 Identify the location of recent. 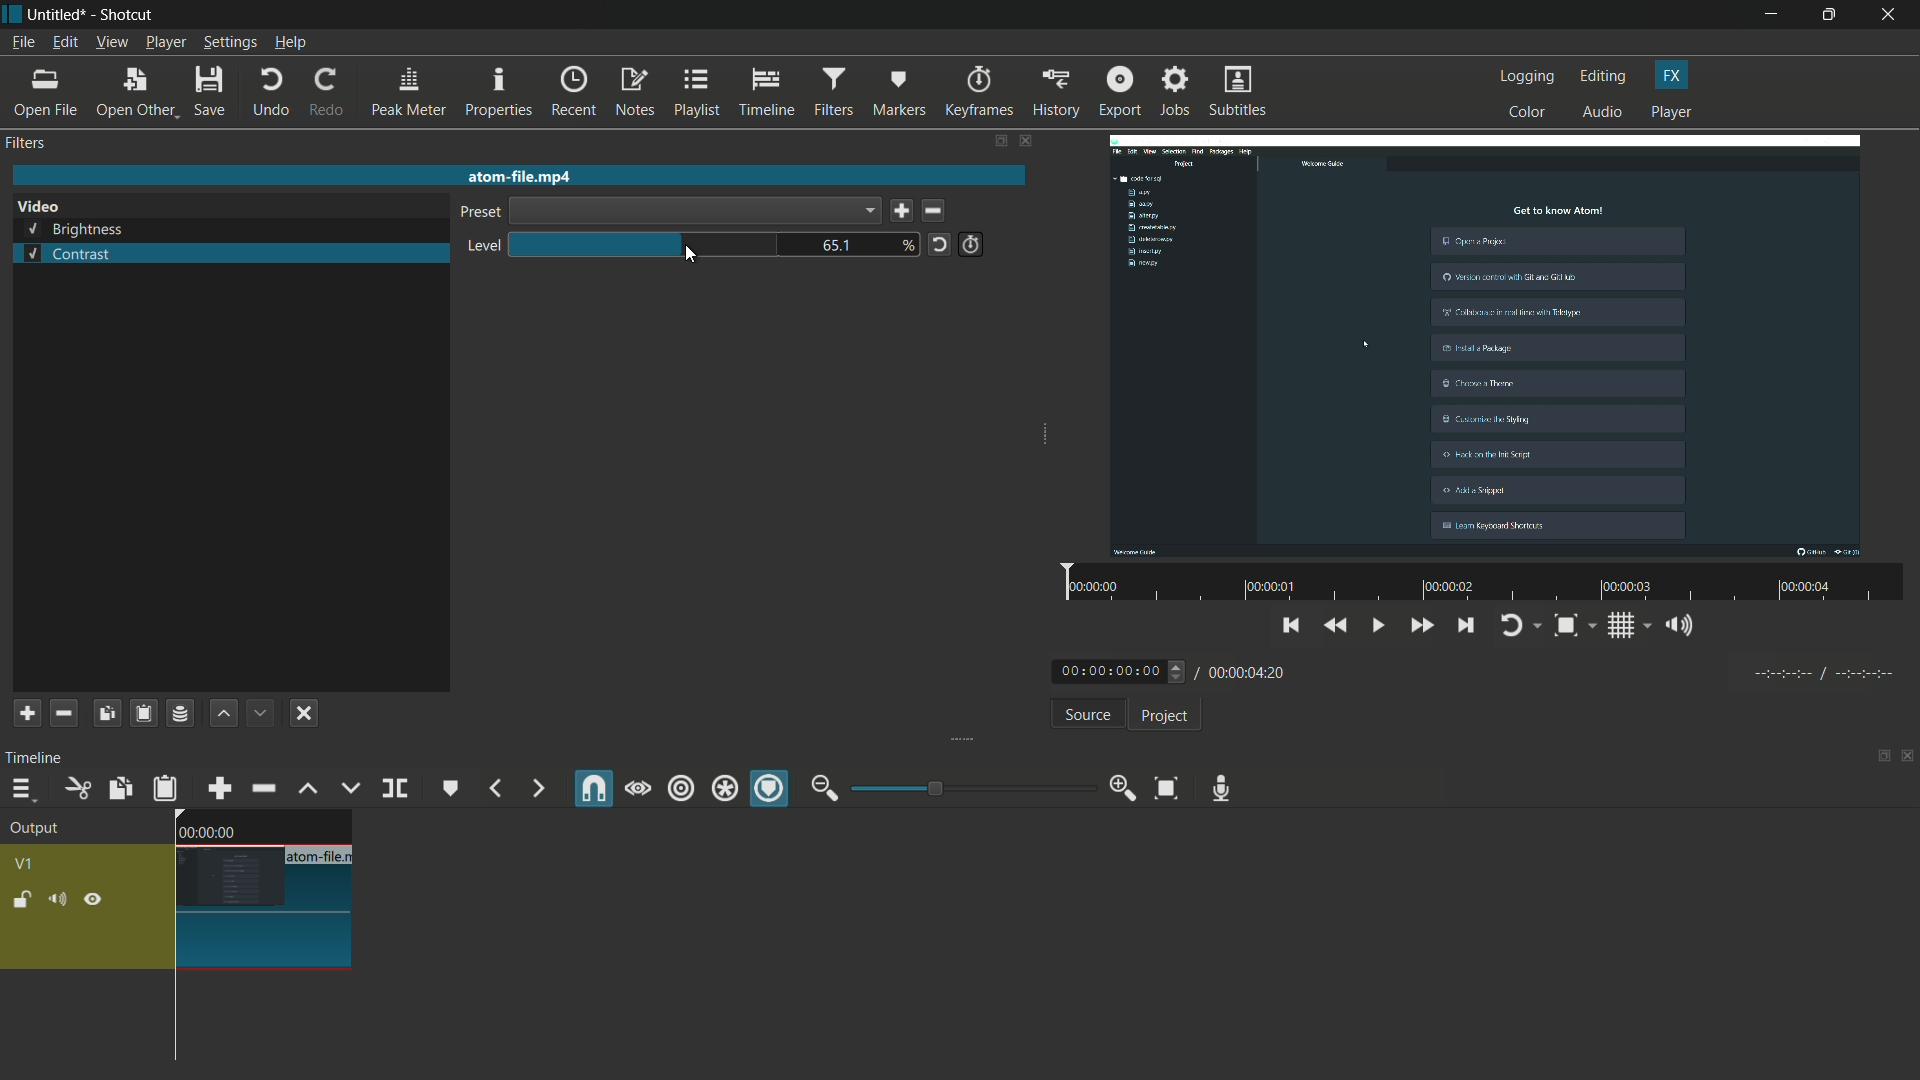
(576, 91).